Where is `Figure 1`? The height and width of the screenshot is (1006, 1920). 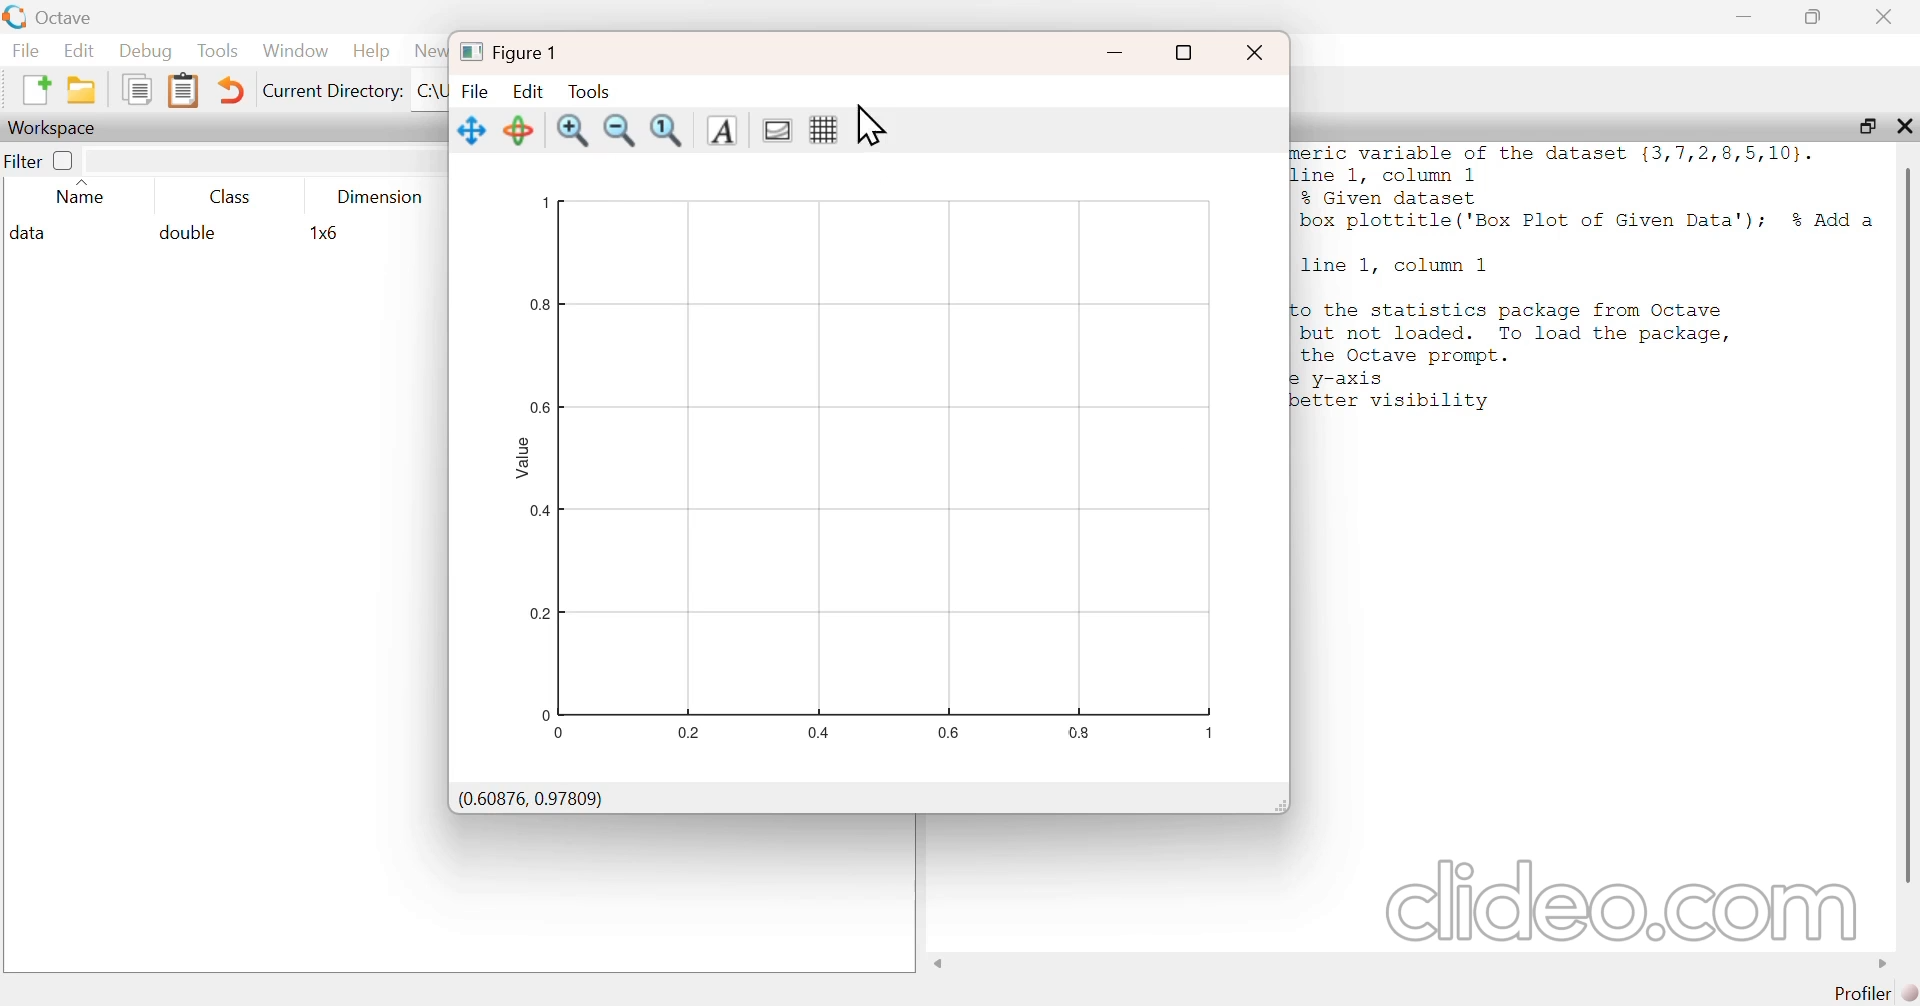 Figure 1 is located at coordinates (517, 50).